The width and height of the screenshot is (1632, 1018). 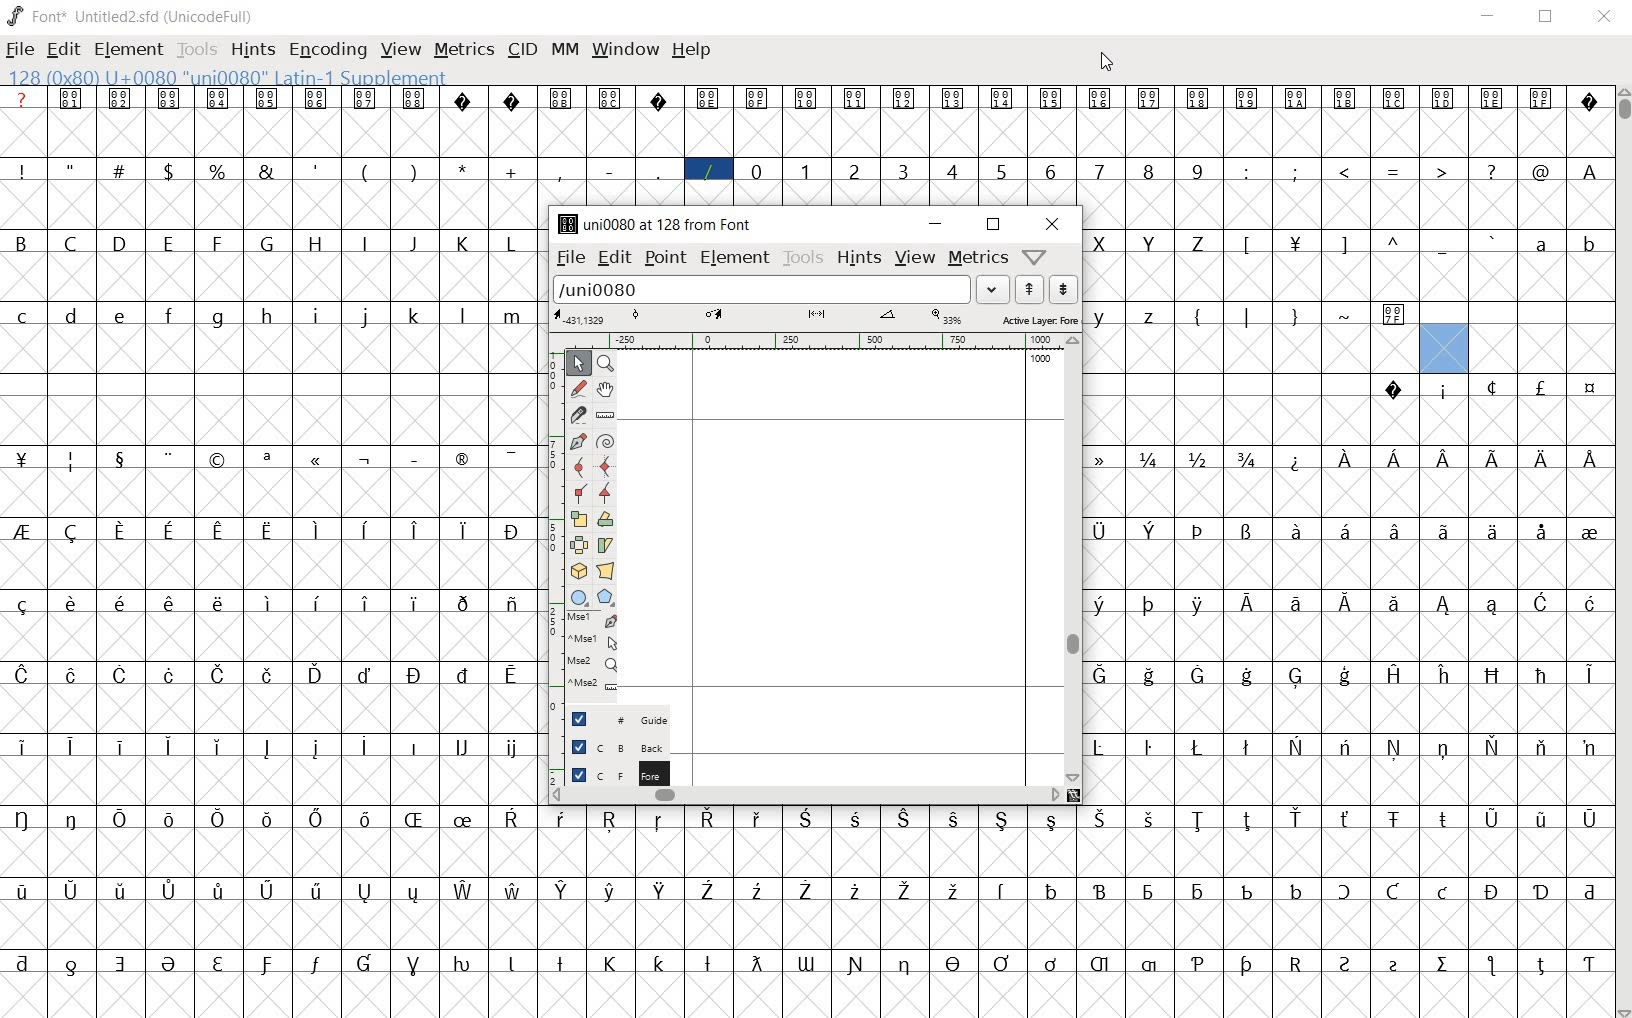 What do you see at coordinates (268, 316) in the screenshot?
I see `glyph` at bounding box center [268, 316].